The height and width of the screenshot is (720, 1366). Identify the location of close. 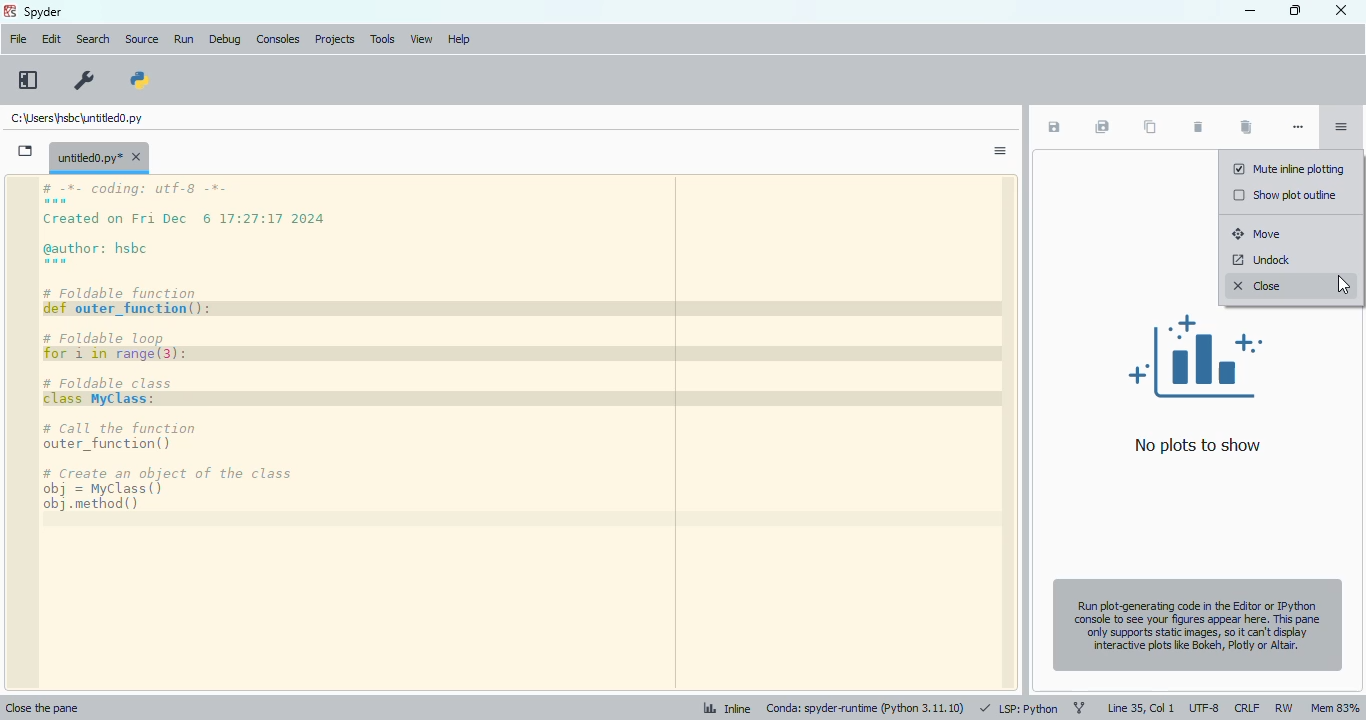
(1258, 286).